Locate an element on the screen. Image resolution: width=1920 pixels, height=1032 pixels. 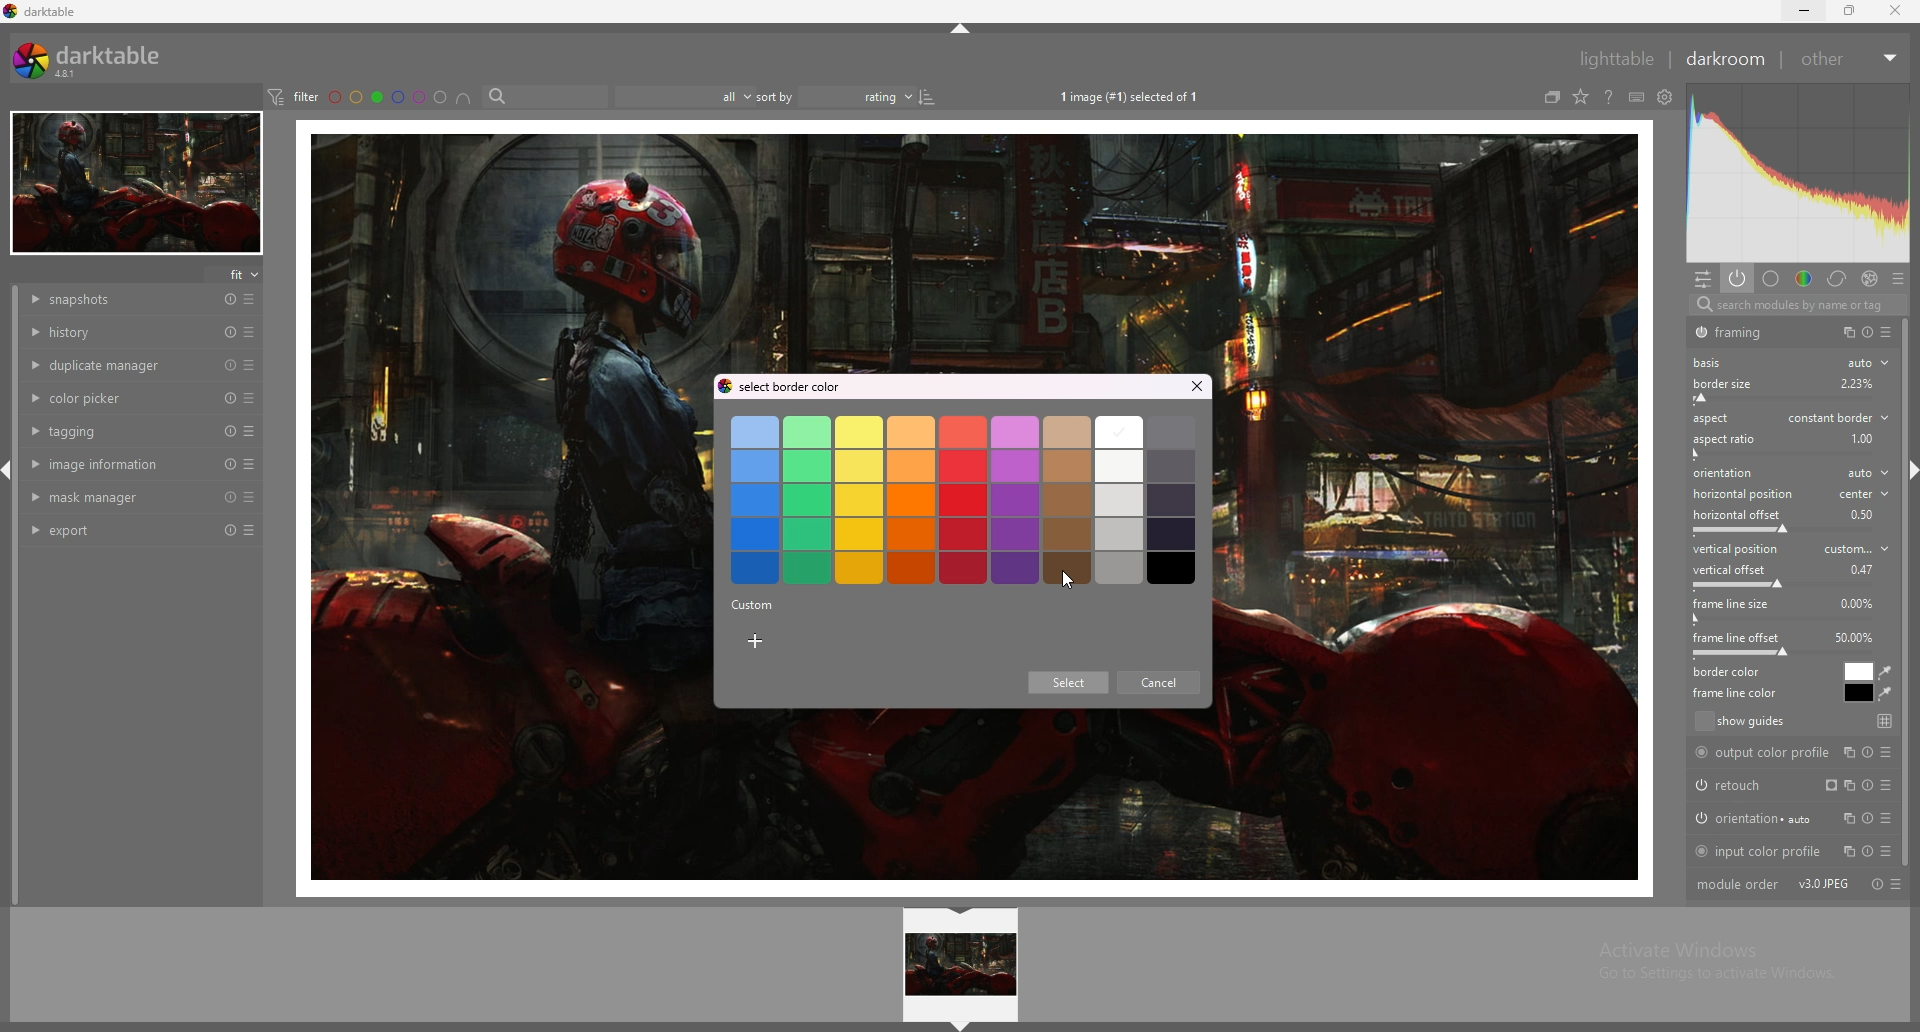
 is located at coordinates (763, 606).